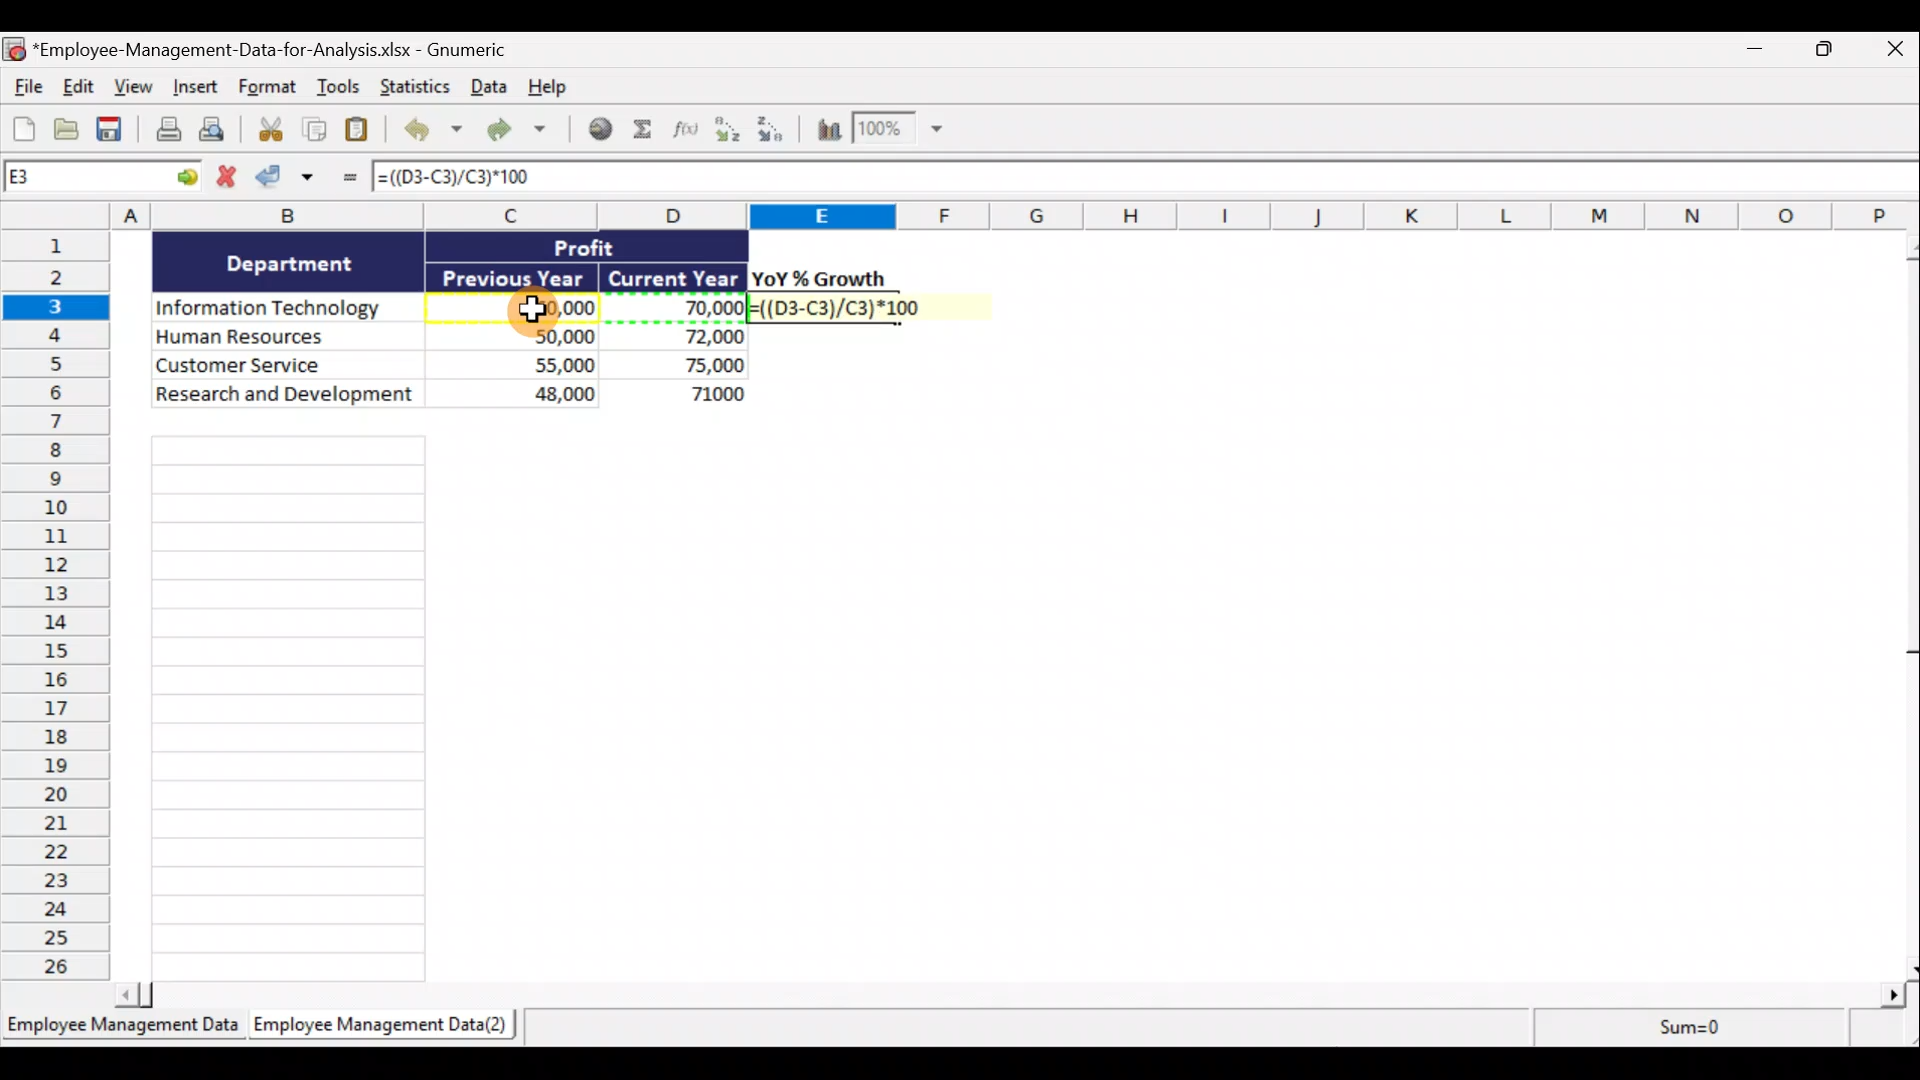 This screenshot has height=1080, width=1920. I want to click on Print preview, so click(214, 131).